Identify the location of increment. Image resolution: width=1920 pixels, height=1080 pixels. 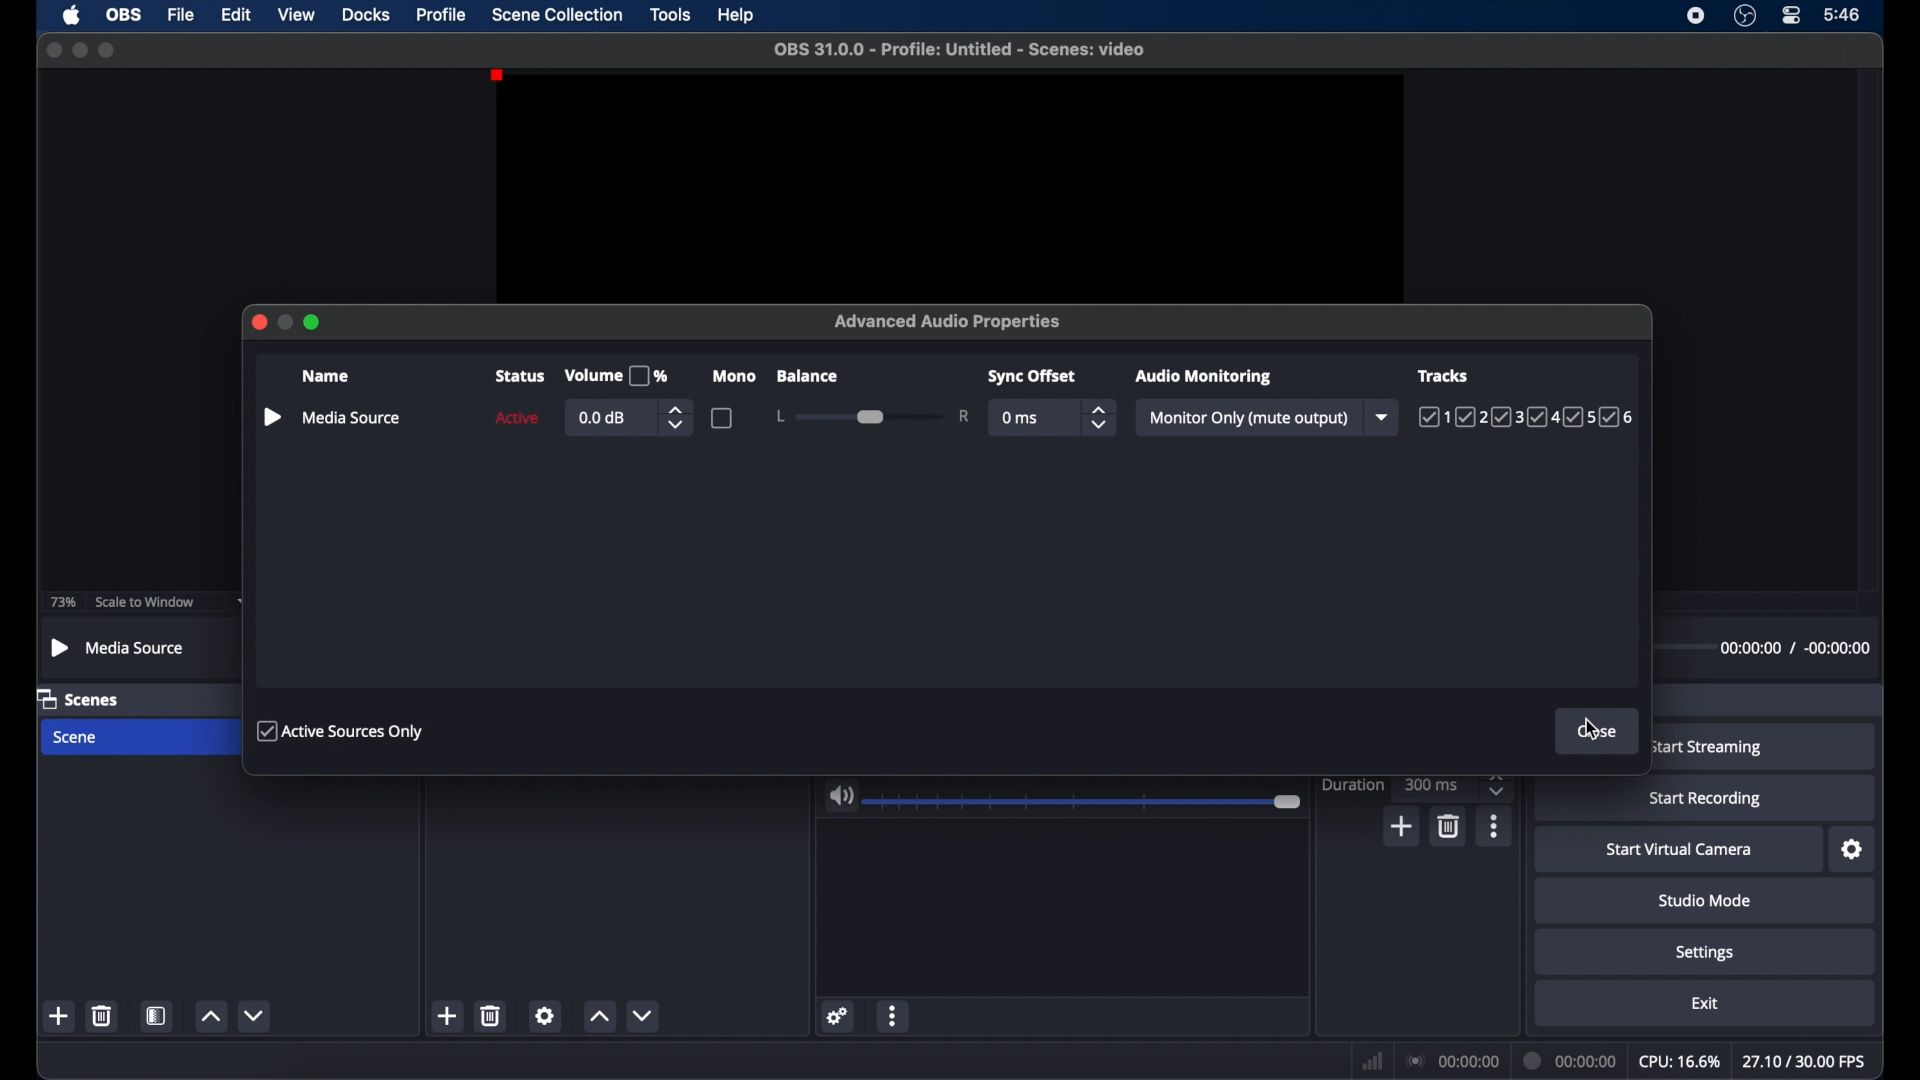
(210, 1017).